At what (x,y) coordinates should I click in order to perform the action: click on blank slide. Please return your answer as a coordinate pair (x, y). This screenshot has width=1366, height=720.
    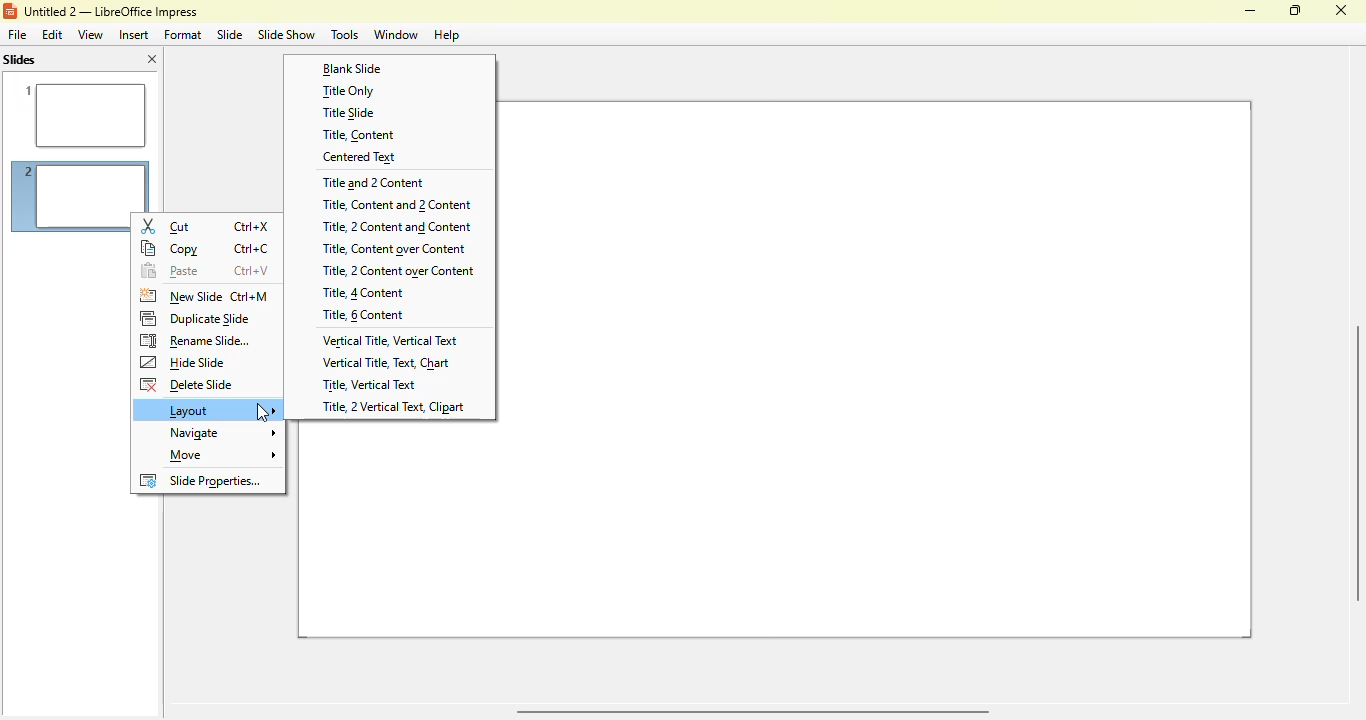
    Looking at the image, I should click on (352, 69).